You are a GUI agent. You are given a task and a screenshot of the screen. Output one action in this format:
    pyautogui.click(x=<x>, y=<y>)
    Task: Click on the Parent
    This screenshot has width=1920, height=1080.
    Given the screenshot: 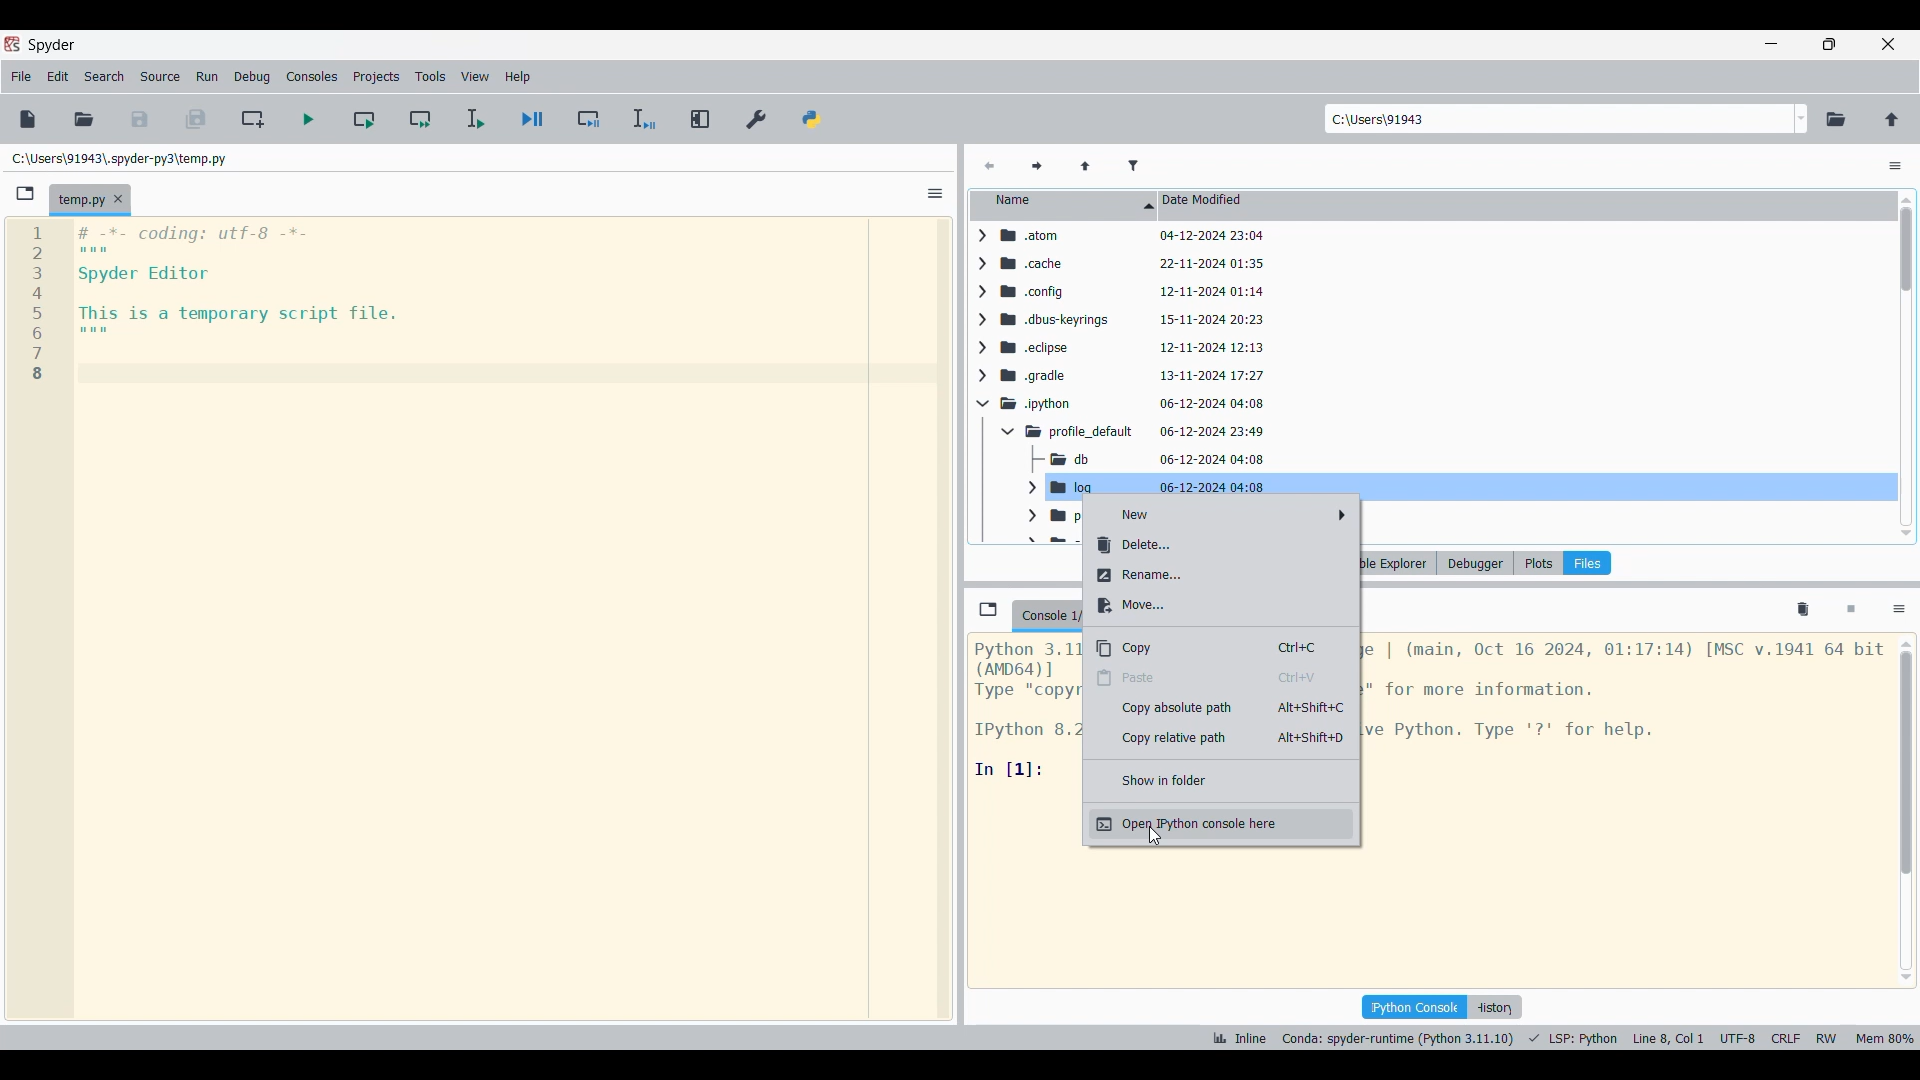 What is the action you would take?
    pyautogui.click(x=1086, y=167)
    